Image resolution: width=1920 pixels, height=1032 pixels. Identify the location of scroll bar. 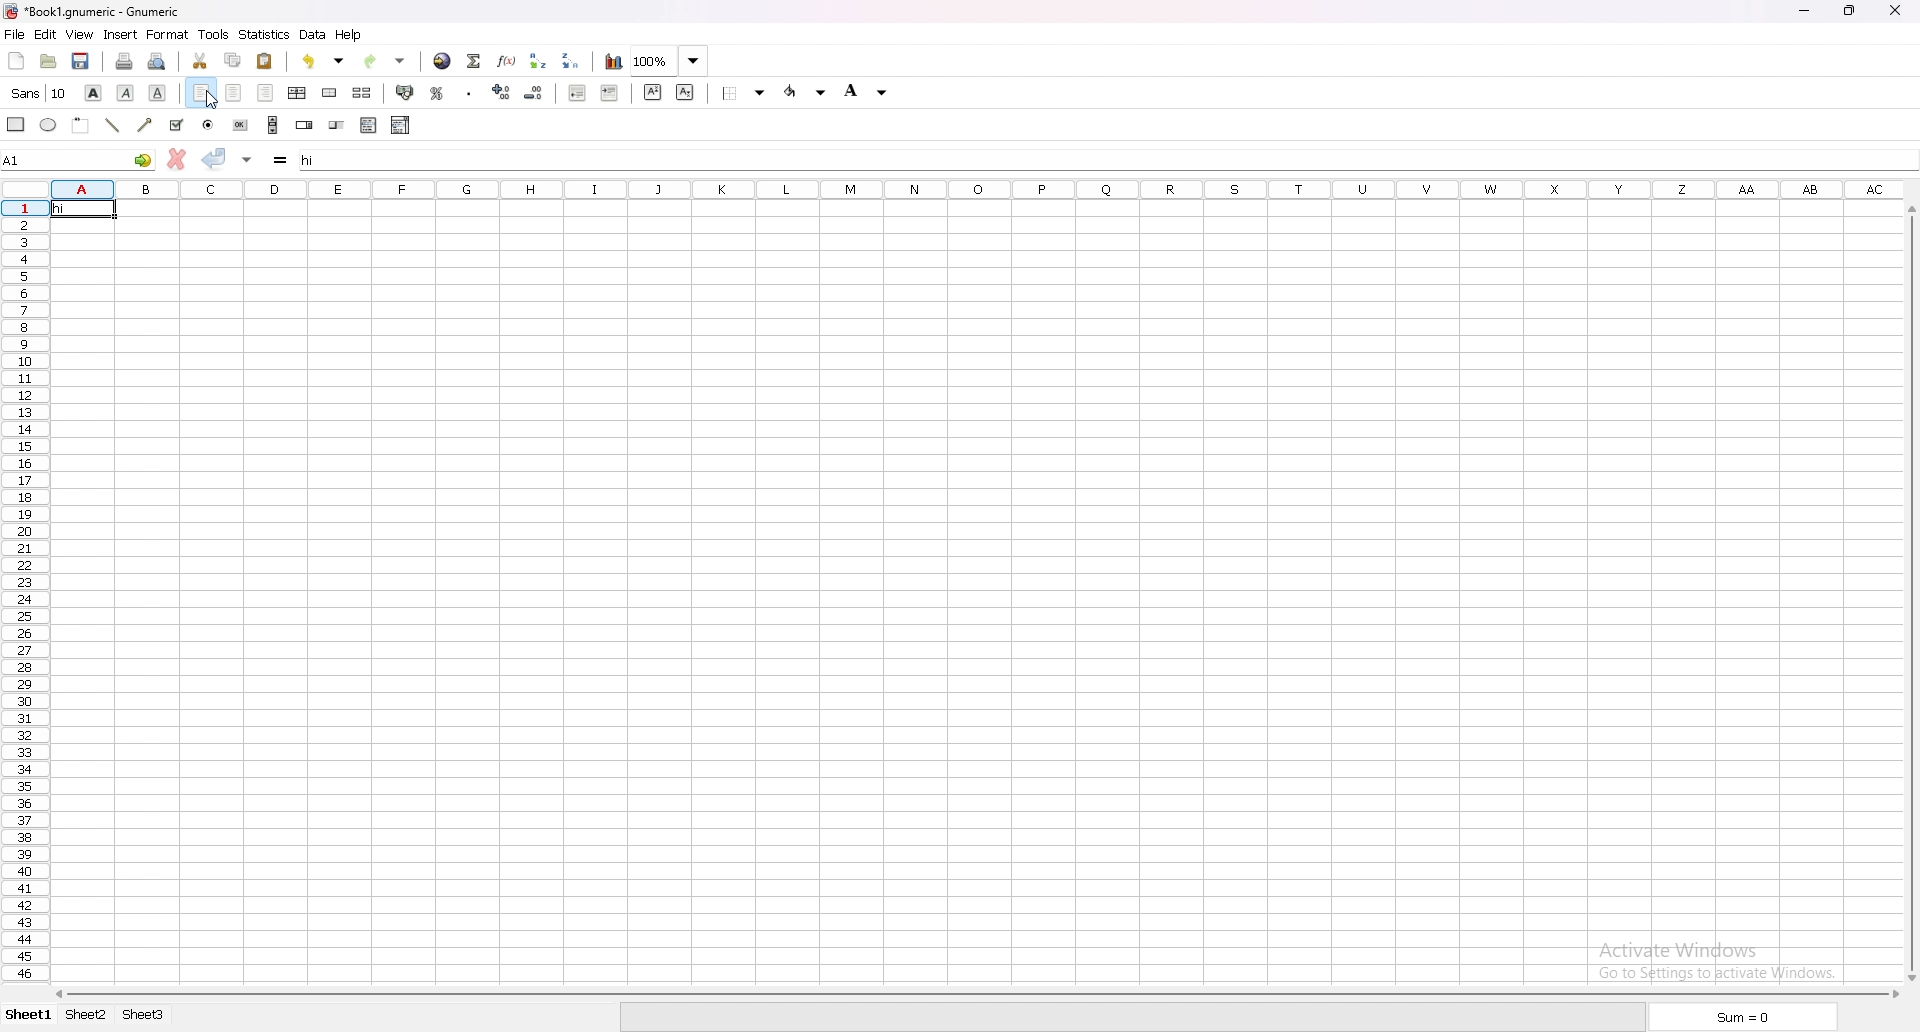
(976, 991).